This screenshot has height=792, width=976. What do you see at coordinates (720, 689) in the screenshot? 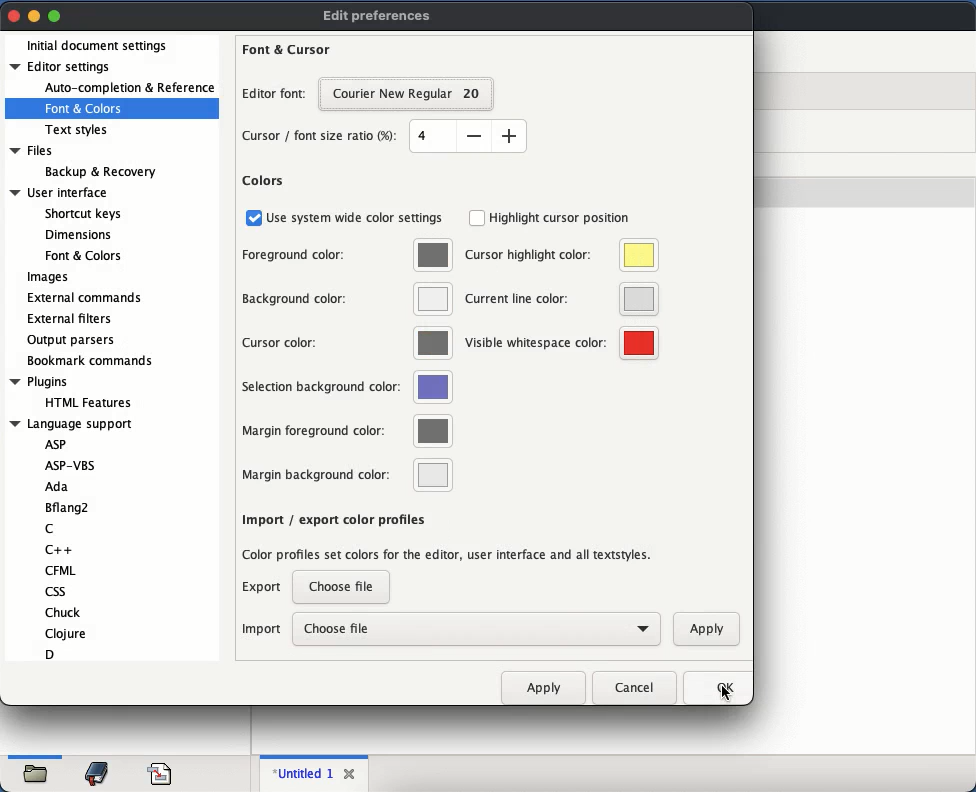
I see `ok` at bounding box center [720, 689].